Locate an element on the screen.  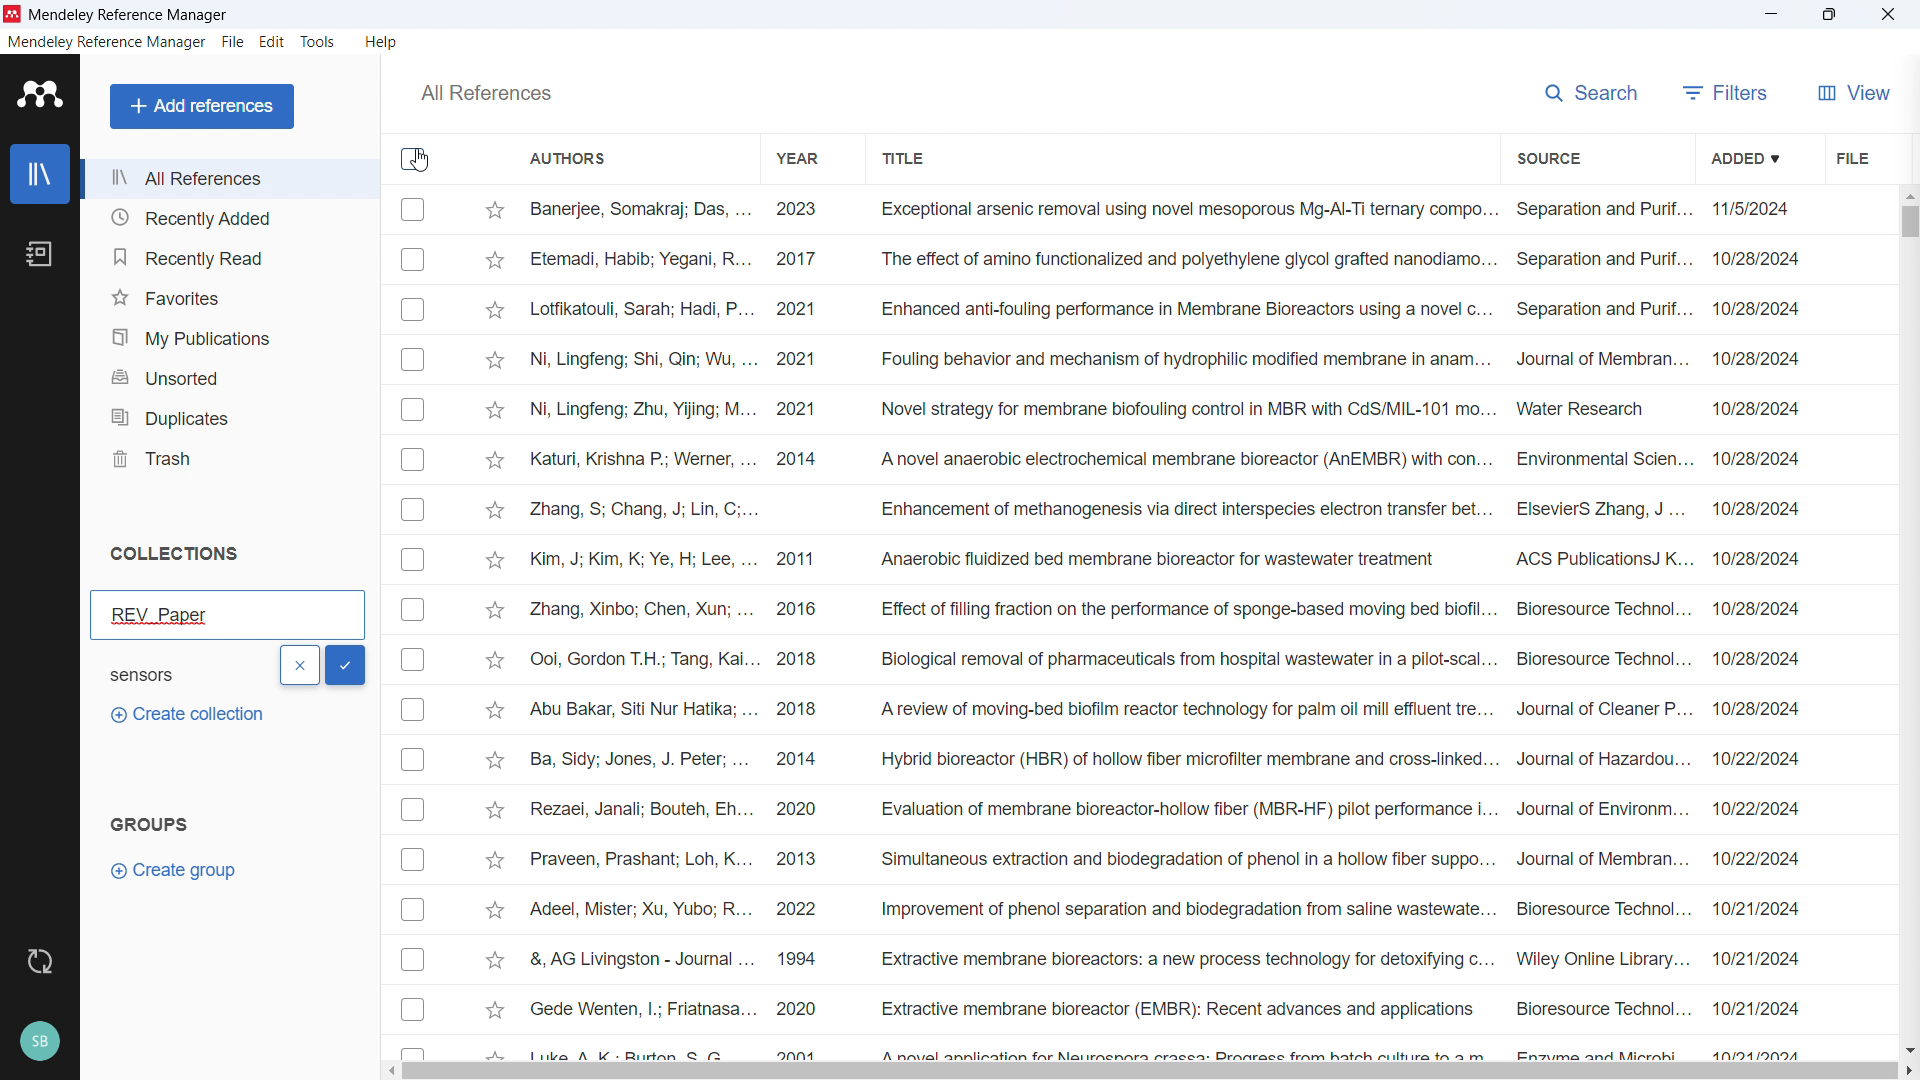
Select respective publication is located at coordinates (413, 560).